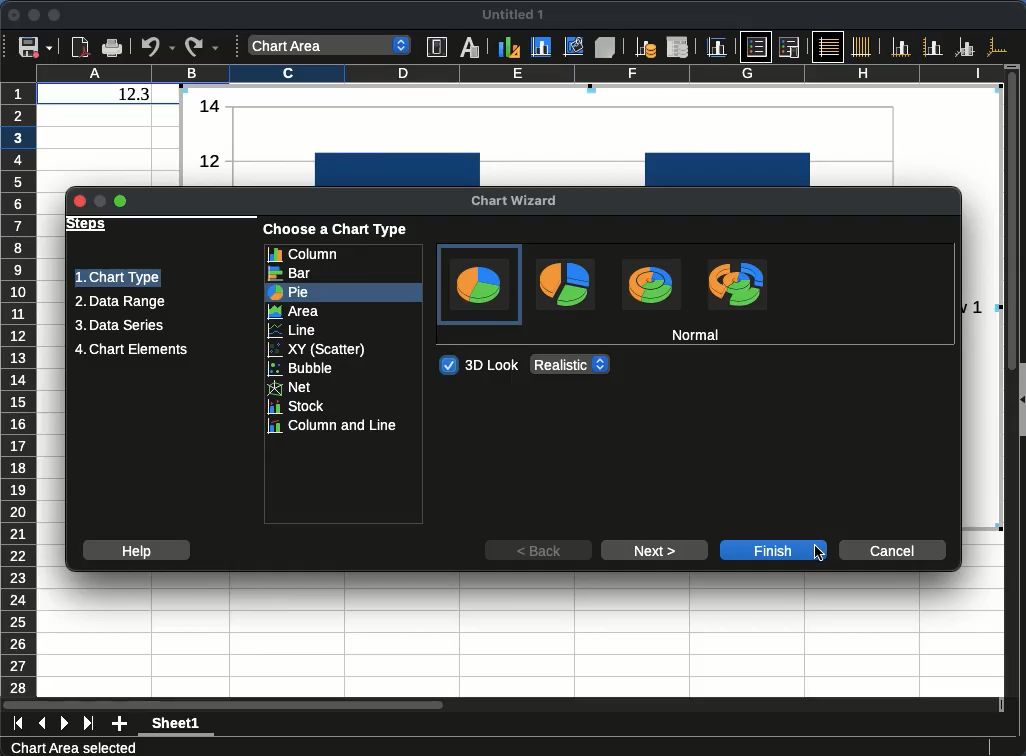  What do you see at coordinates (344, 427) in the screenshot?
I see `column and line` at bounding box center [344, 427].